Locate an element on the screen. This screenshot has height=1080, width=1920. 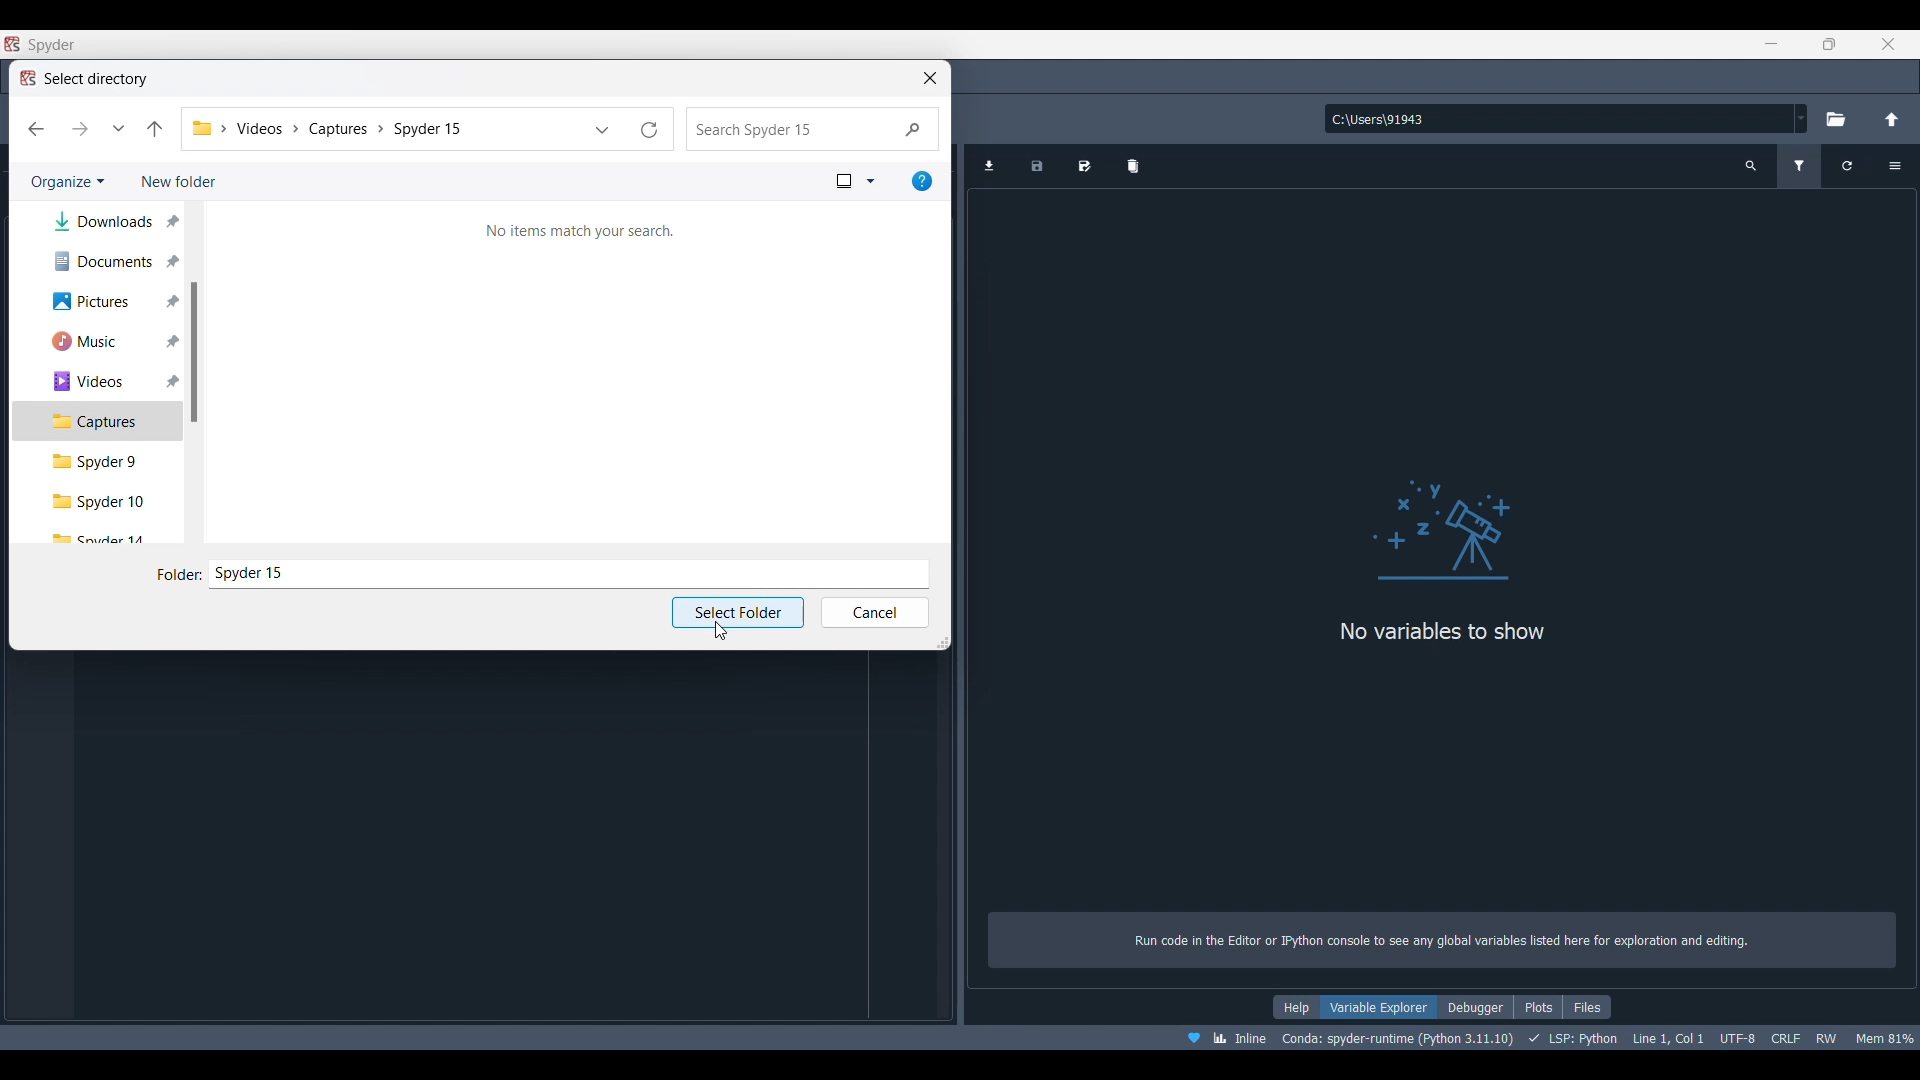
Organize options is located at coordinates (67, 183).